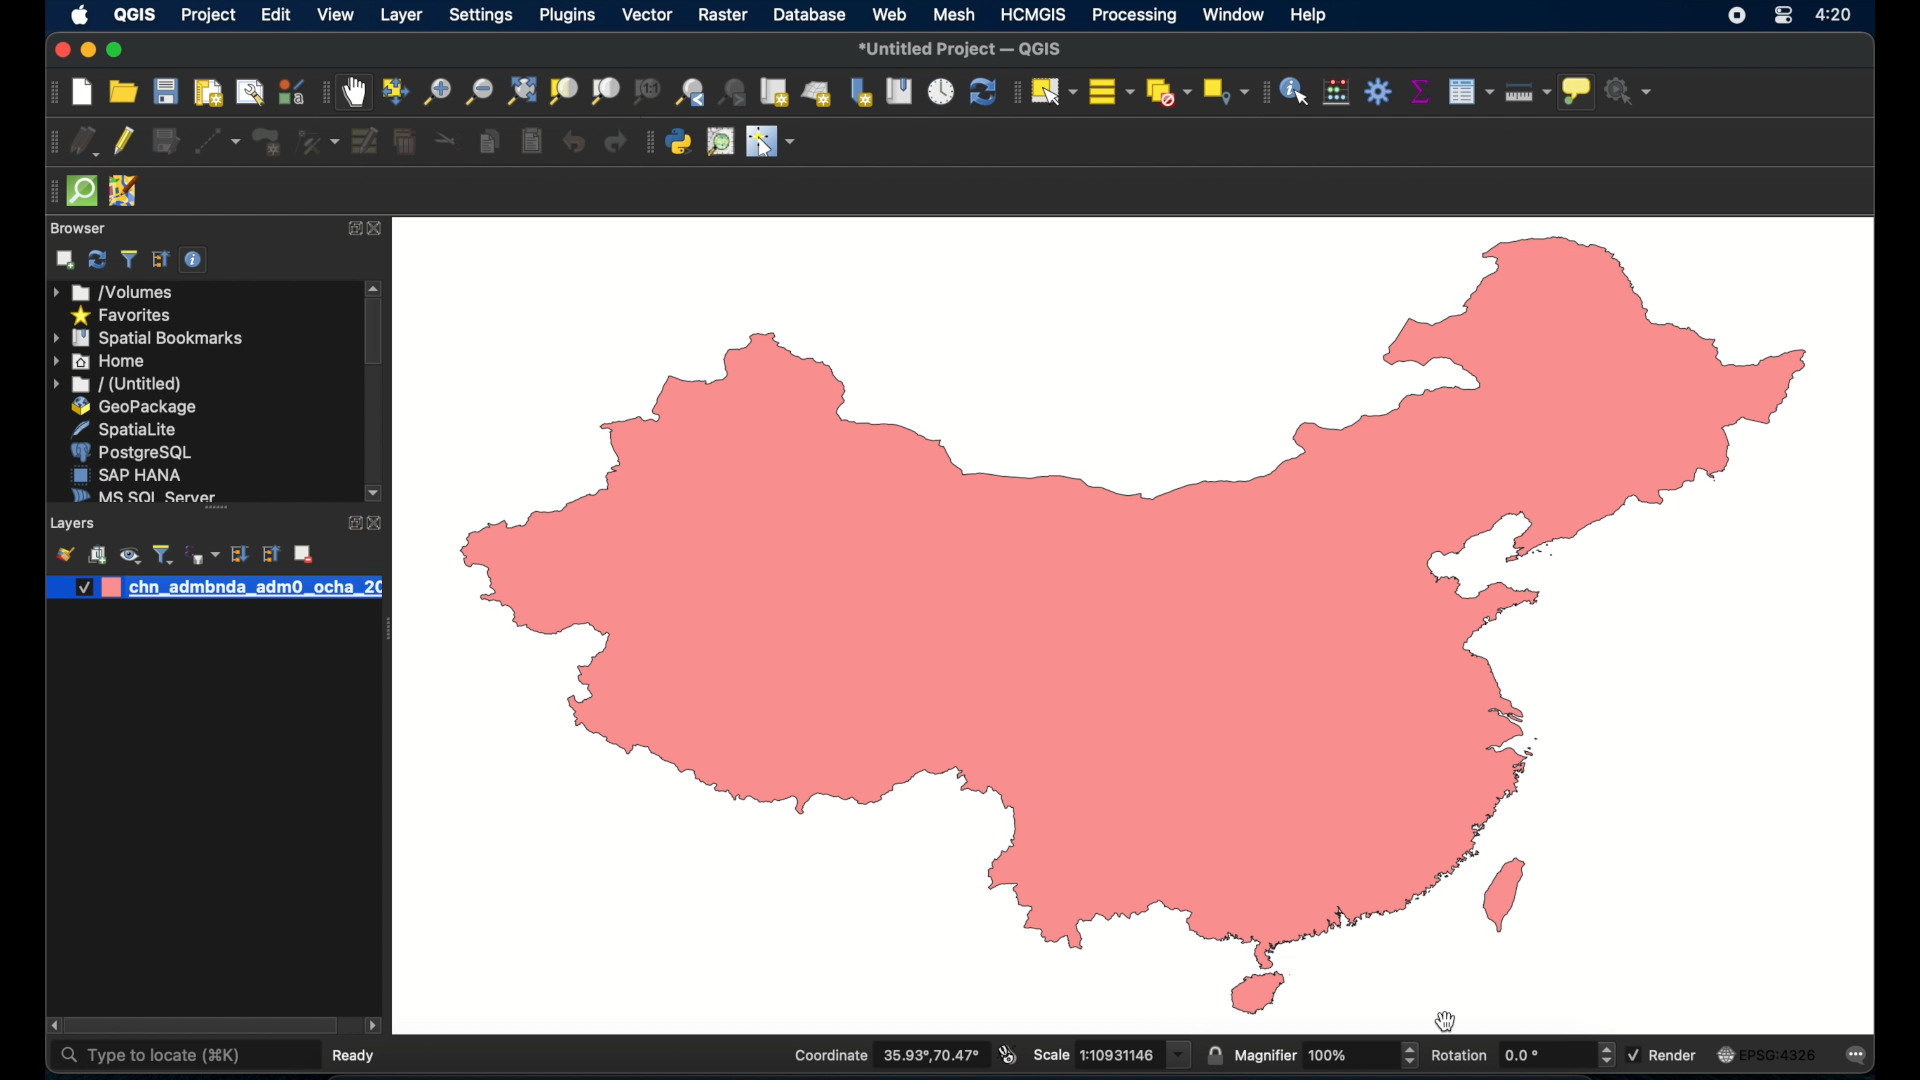 This screenshot has height=1080, width=1920. Describe the element at coordinates (435, 91) in the screenshot. I see `zoom in` at that location.